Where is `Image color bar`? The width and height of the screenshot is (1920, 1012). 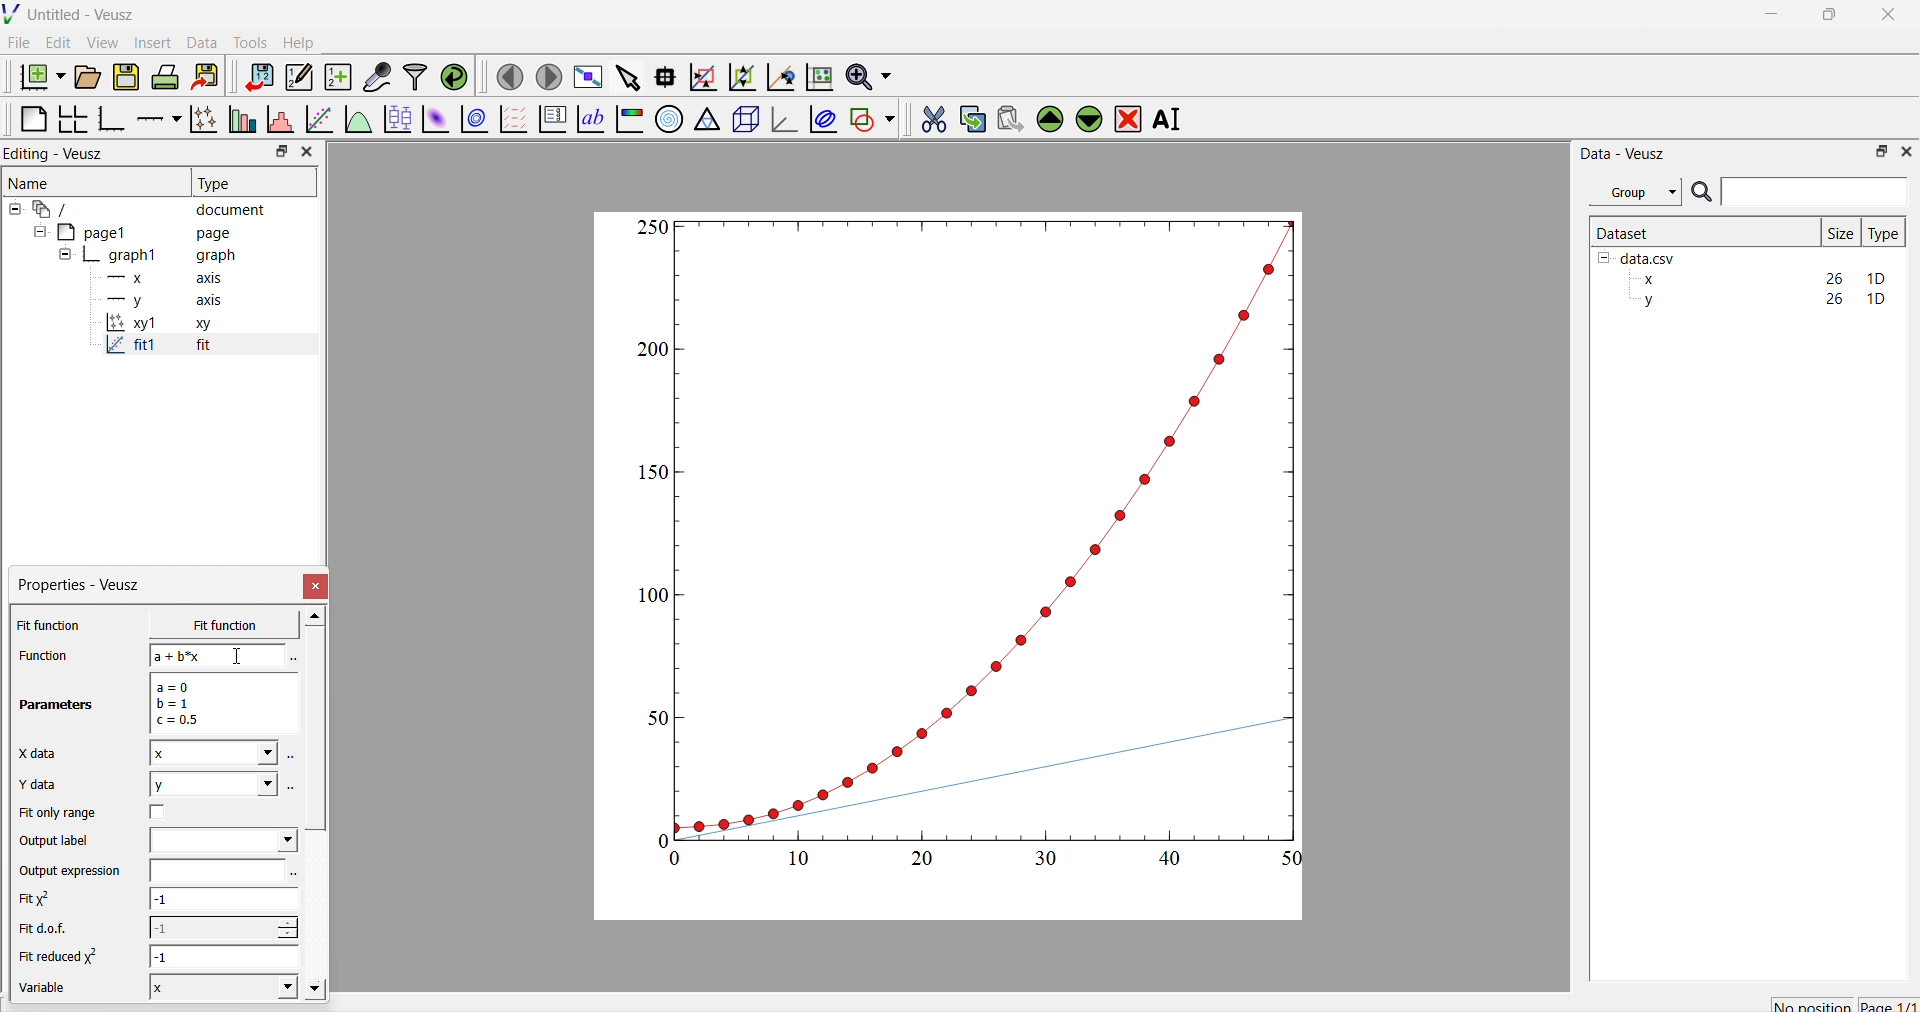
Image color bar is located at coordinates (627, 119).